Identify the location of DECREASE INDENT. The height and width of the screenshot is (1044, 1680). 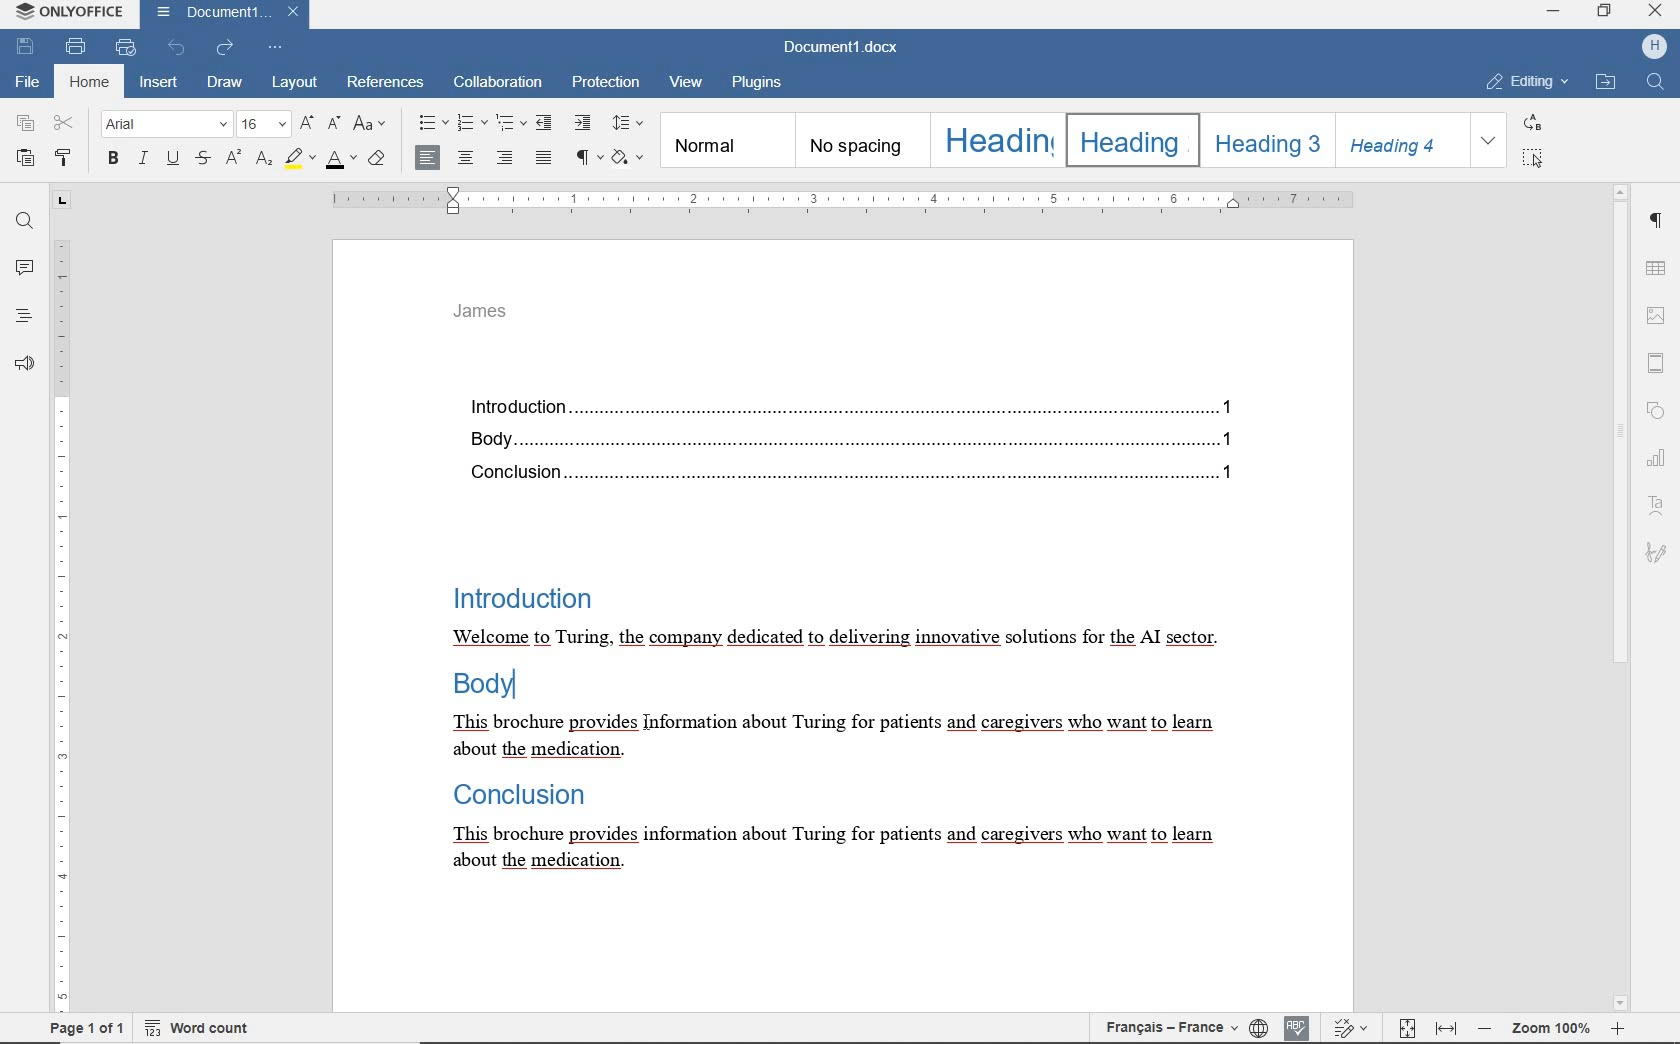
(547, 122).